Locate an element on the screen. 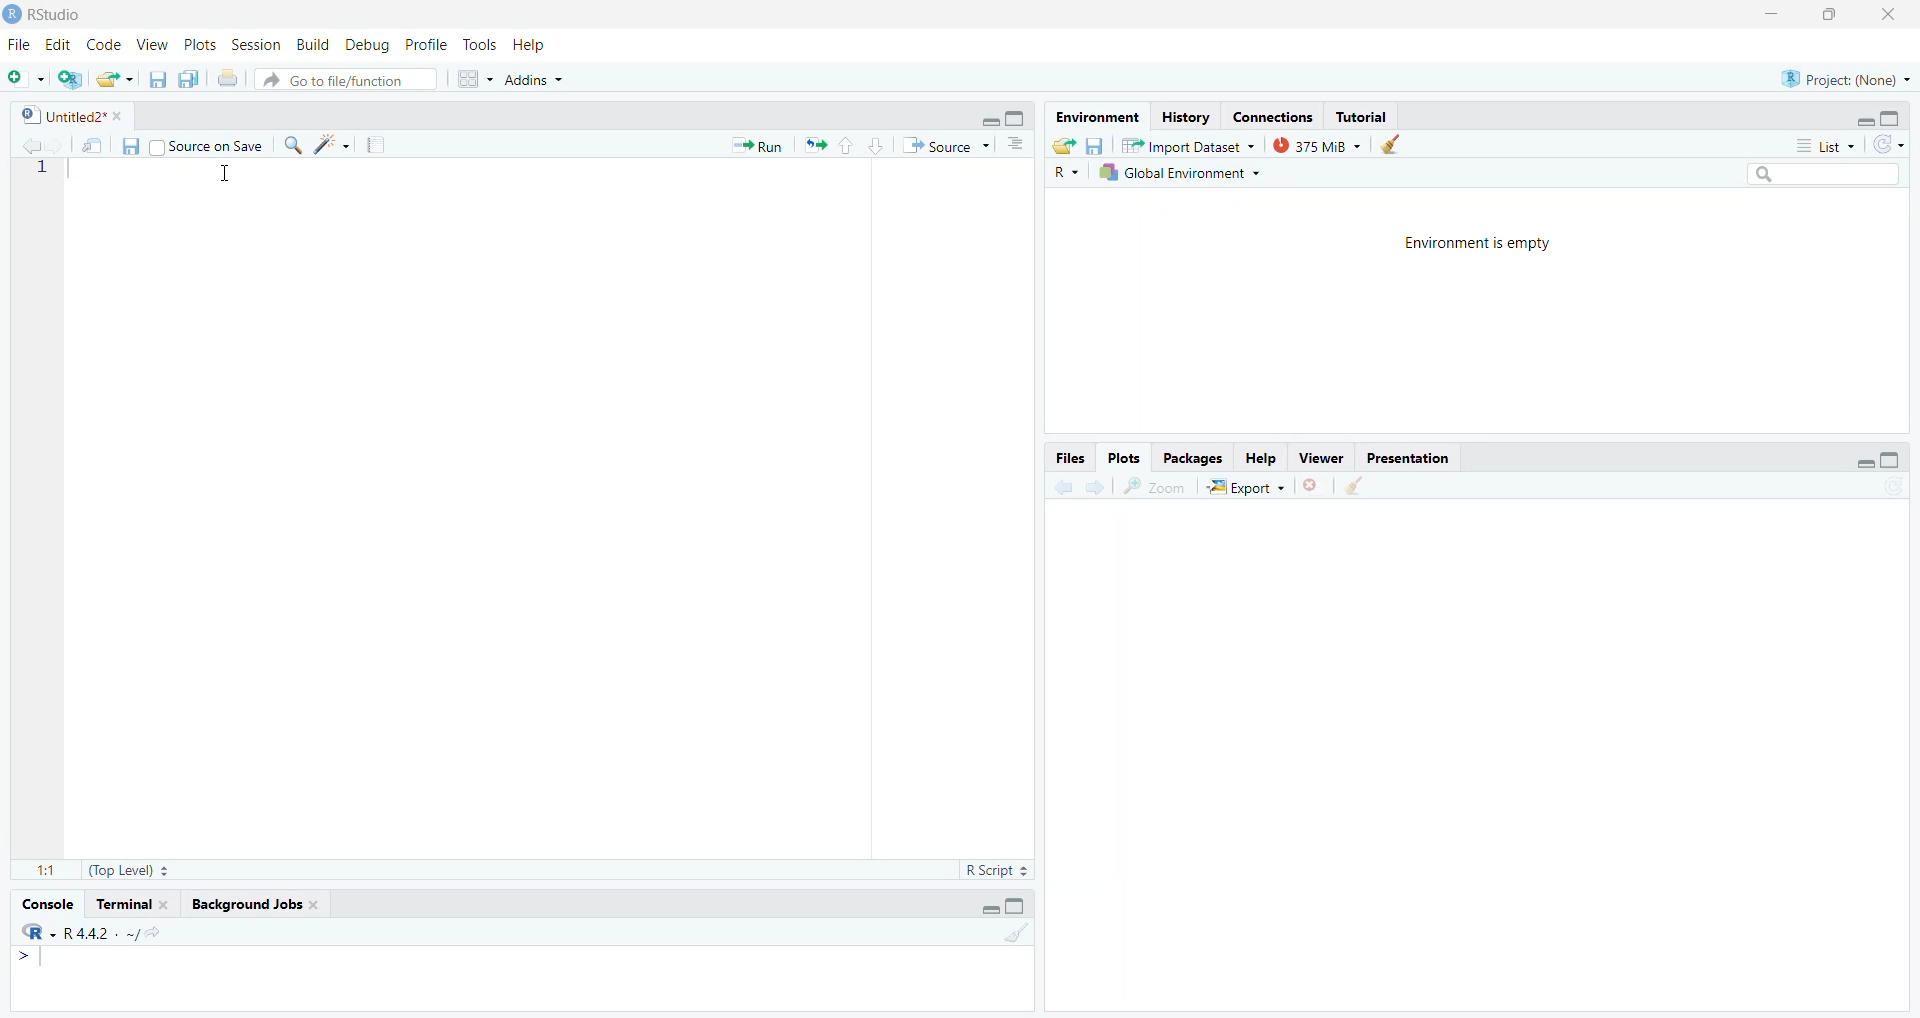 This screenshot has width=1920, height=1018. (Top Level)  is located at coordinates (129, 871).